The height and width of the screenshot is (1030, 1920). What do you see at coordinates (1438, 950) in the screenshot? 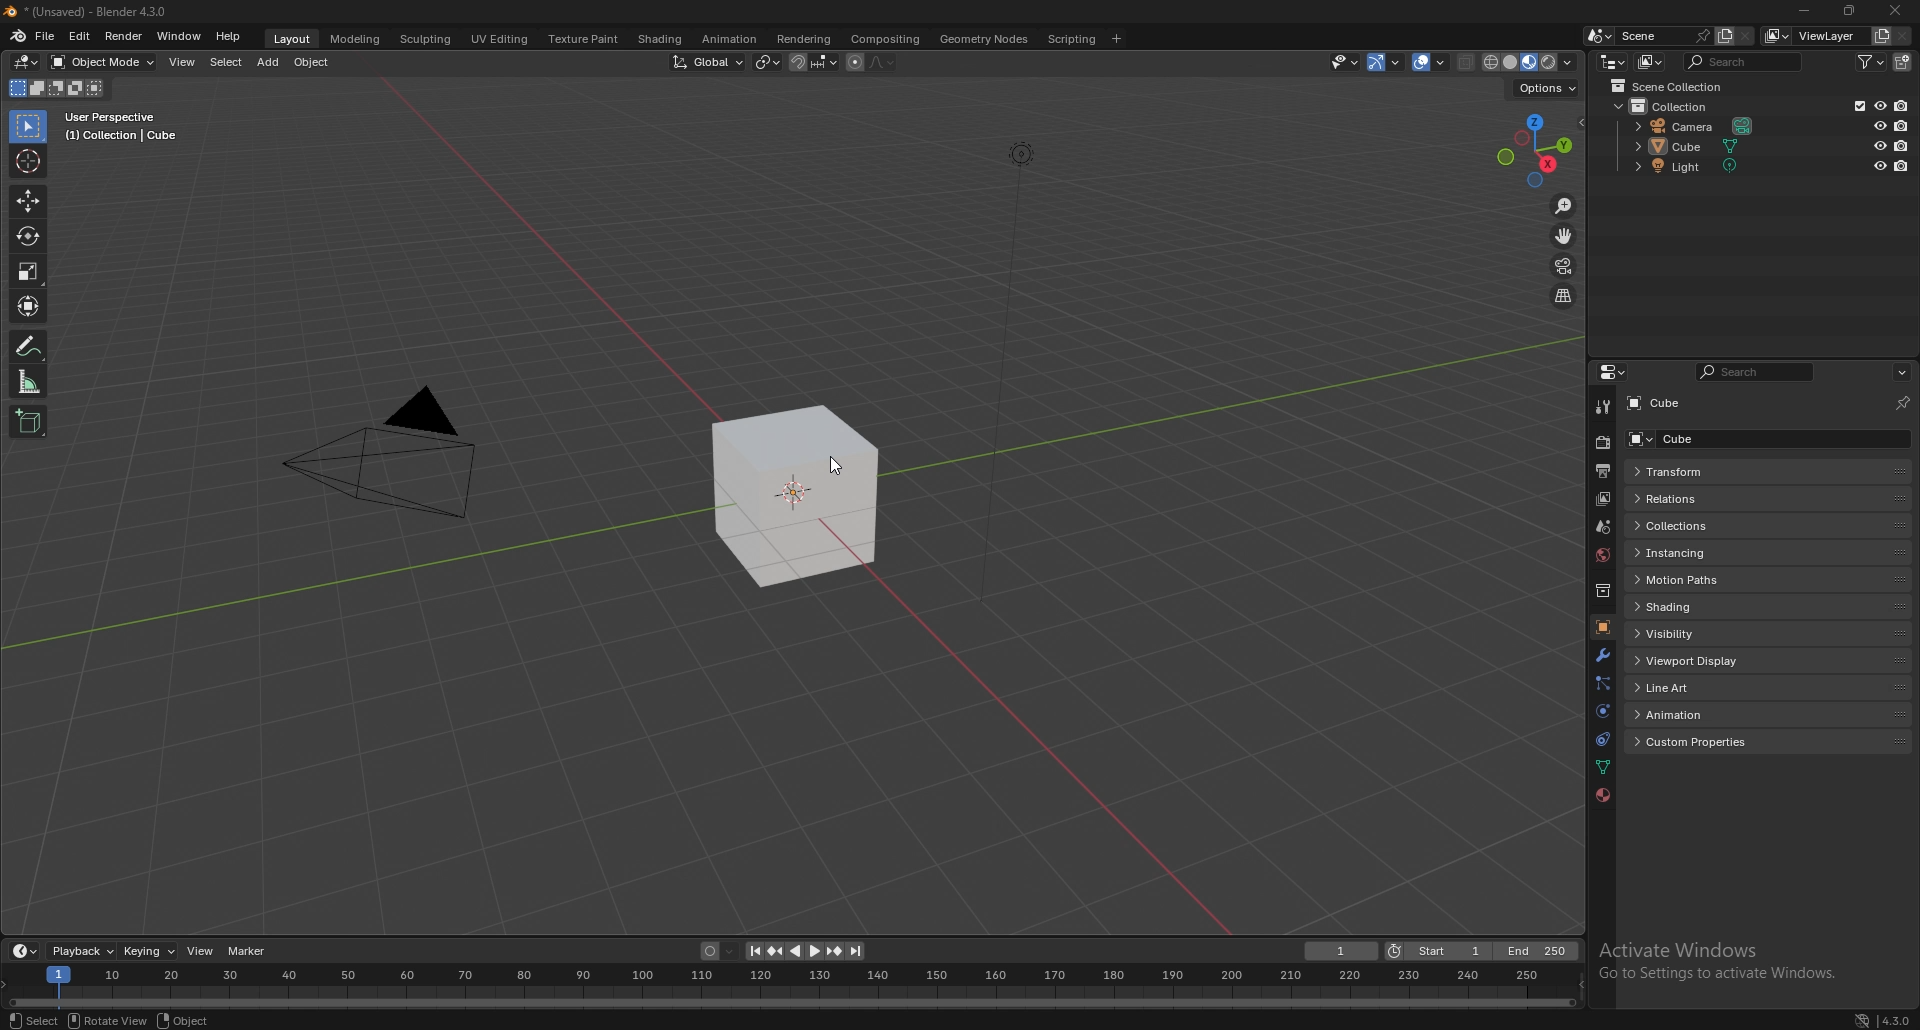
I see `start frame` at bounding box center [1438, 950].